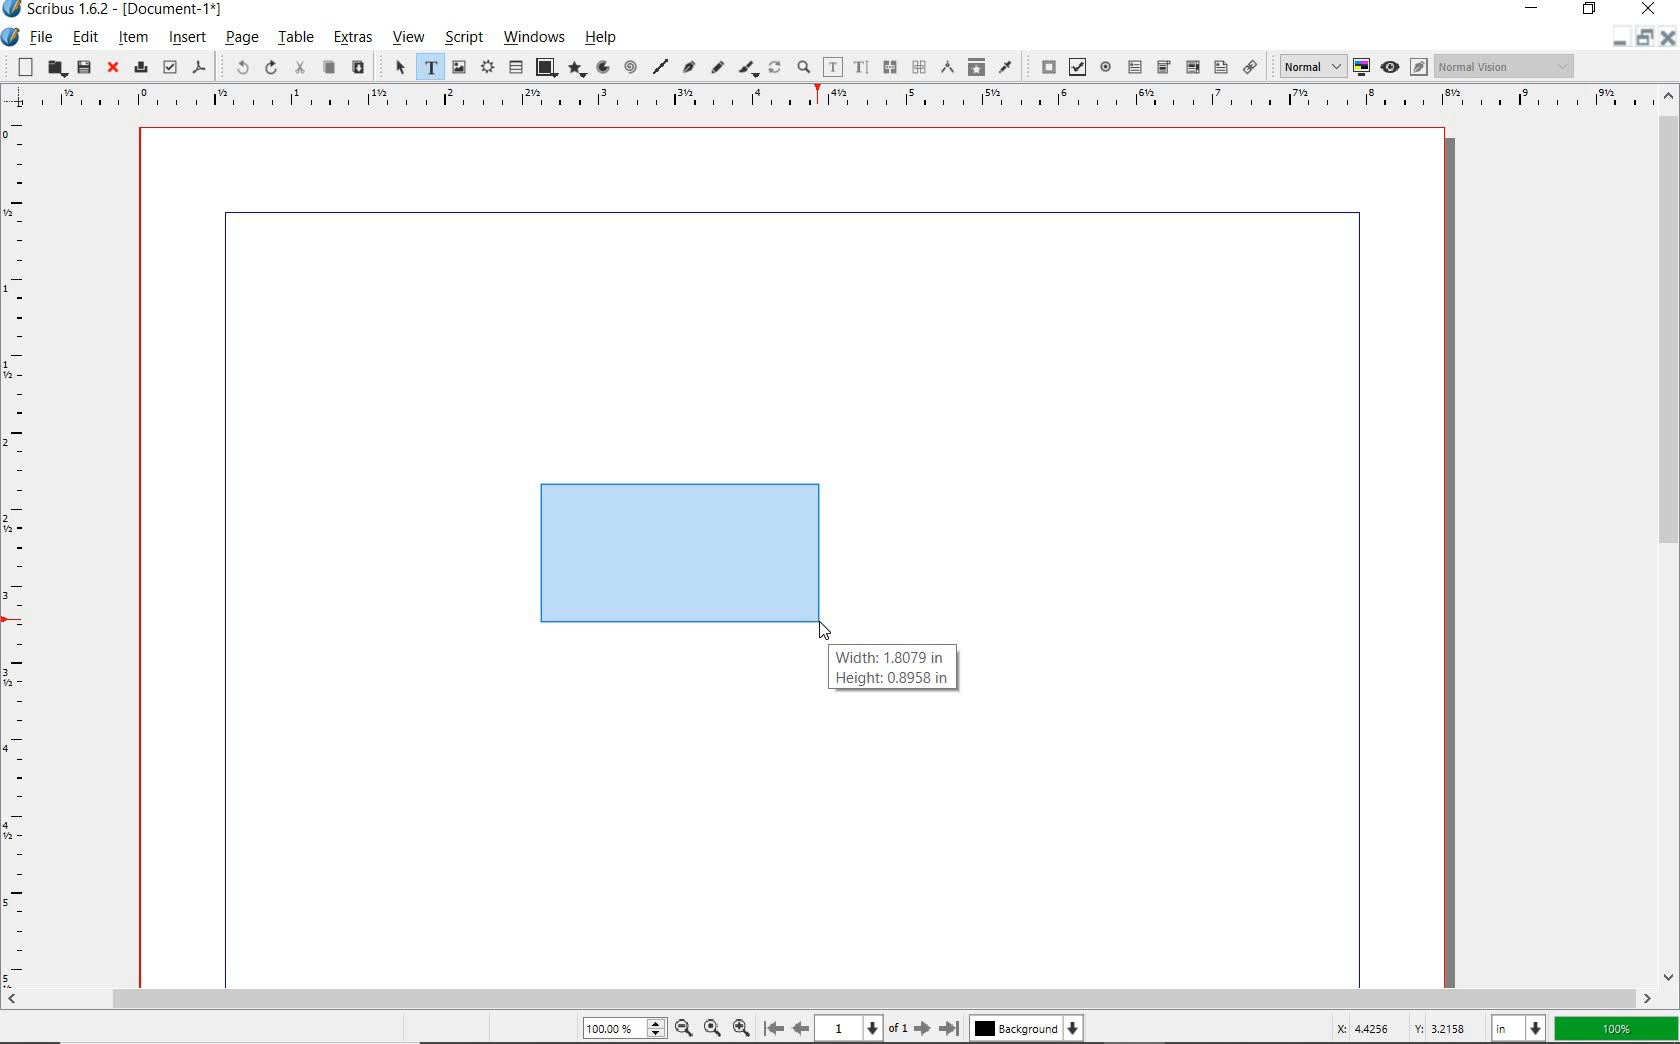 This screenshot has width=1680, height=1044. Describe the element at coordinates (515, 68) in the screenshot. I see `table` at that location.